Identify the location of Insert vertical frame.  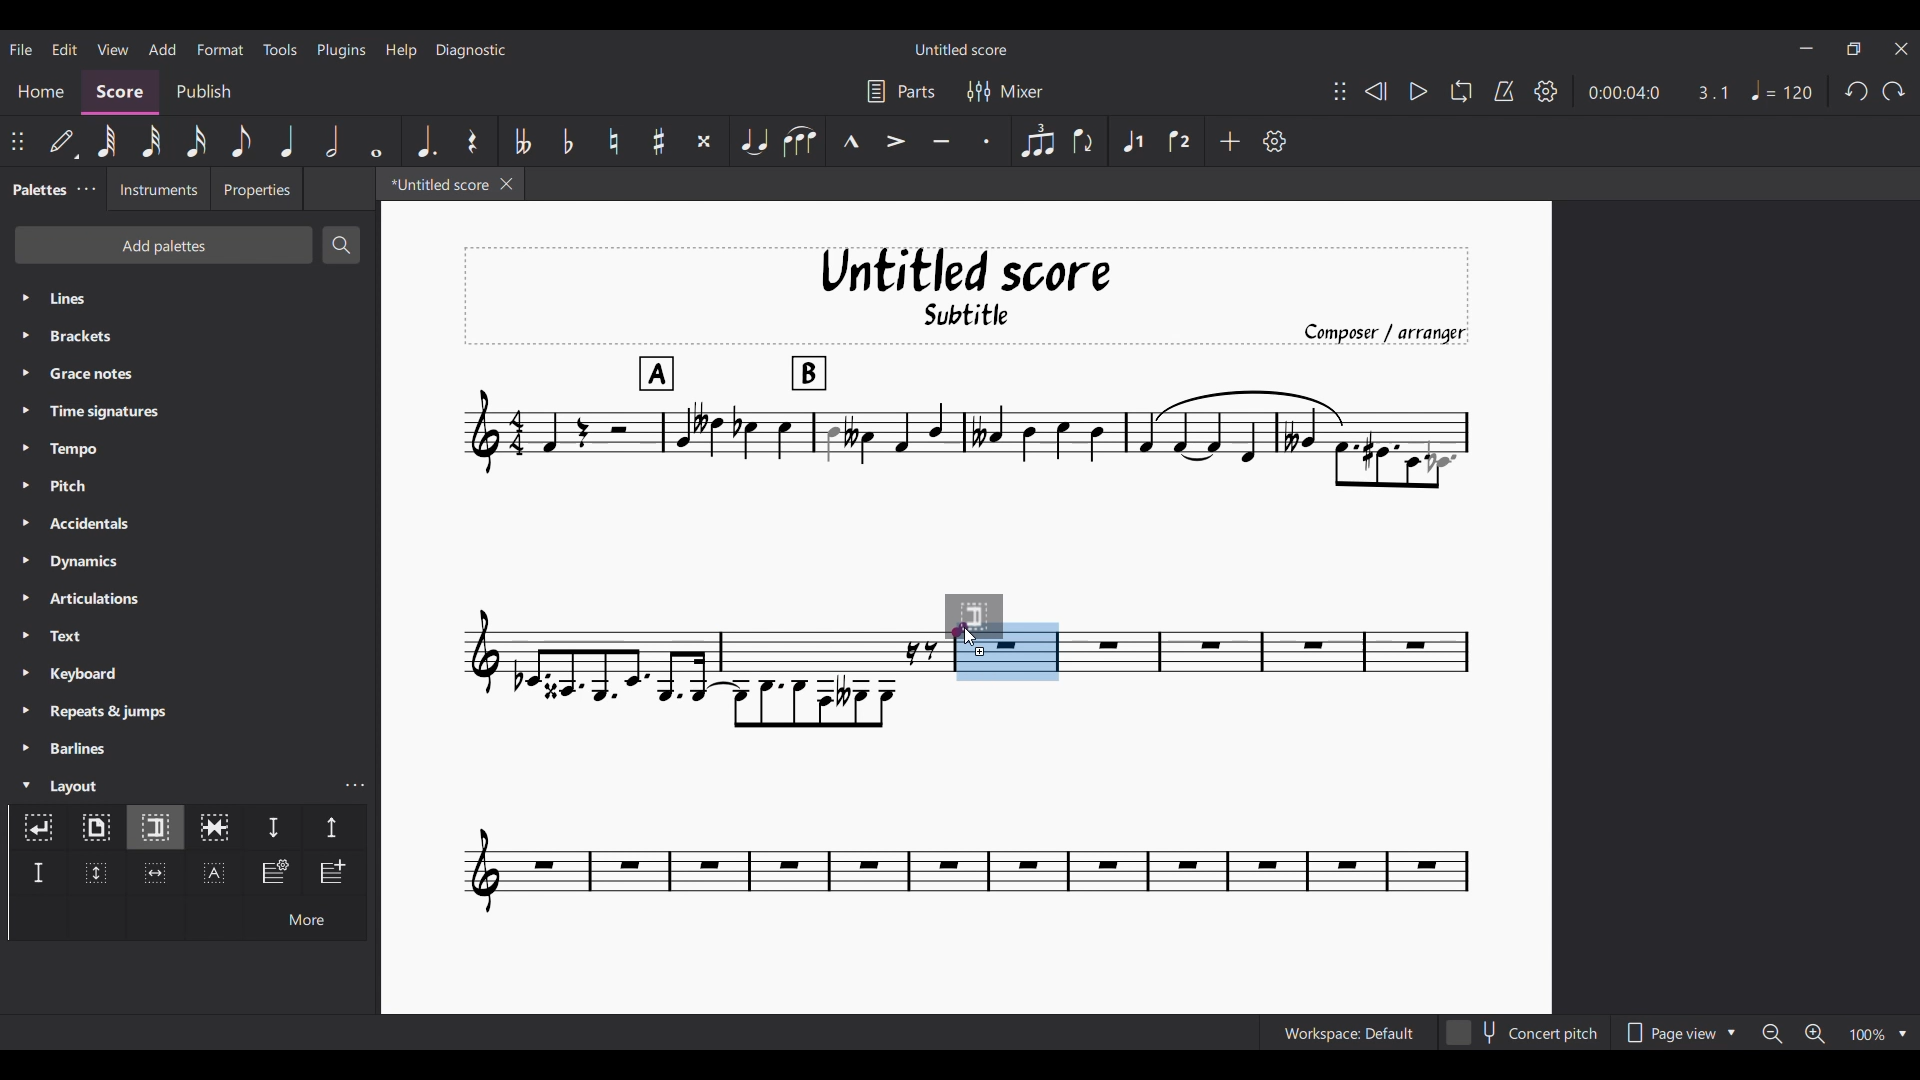
(97, 873).